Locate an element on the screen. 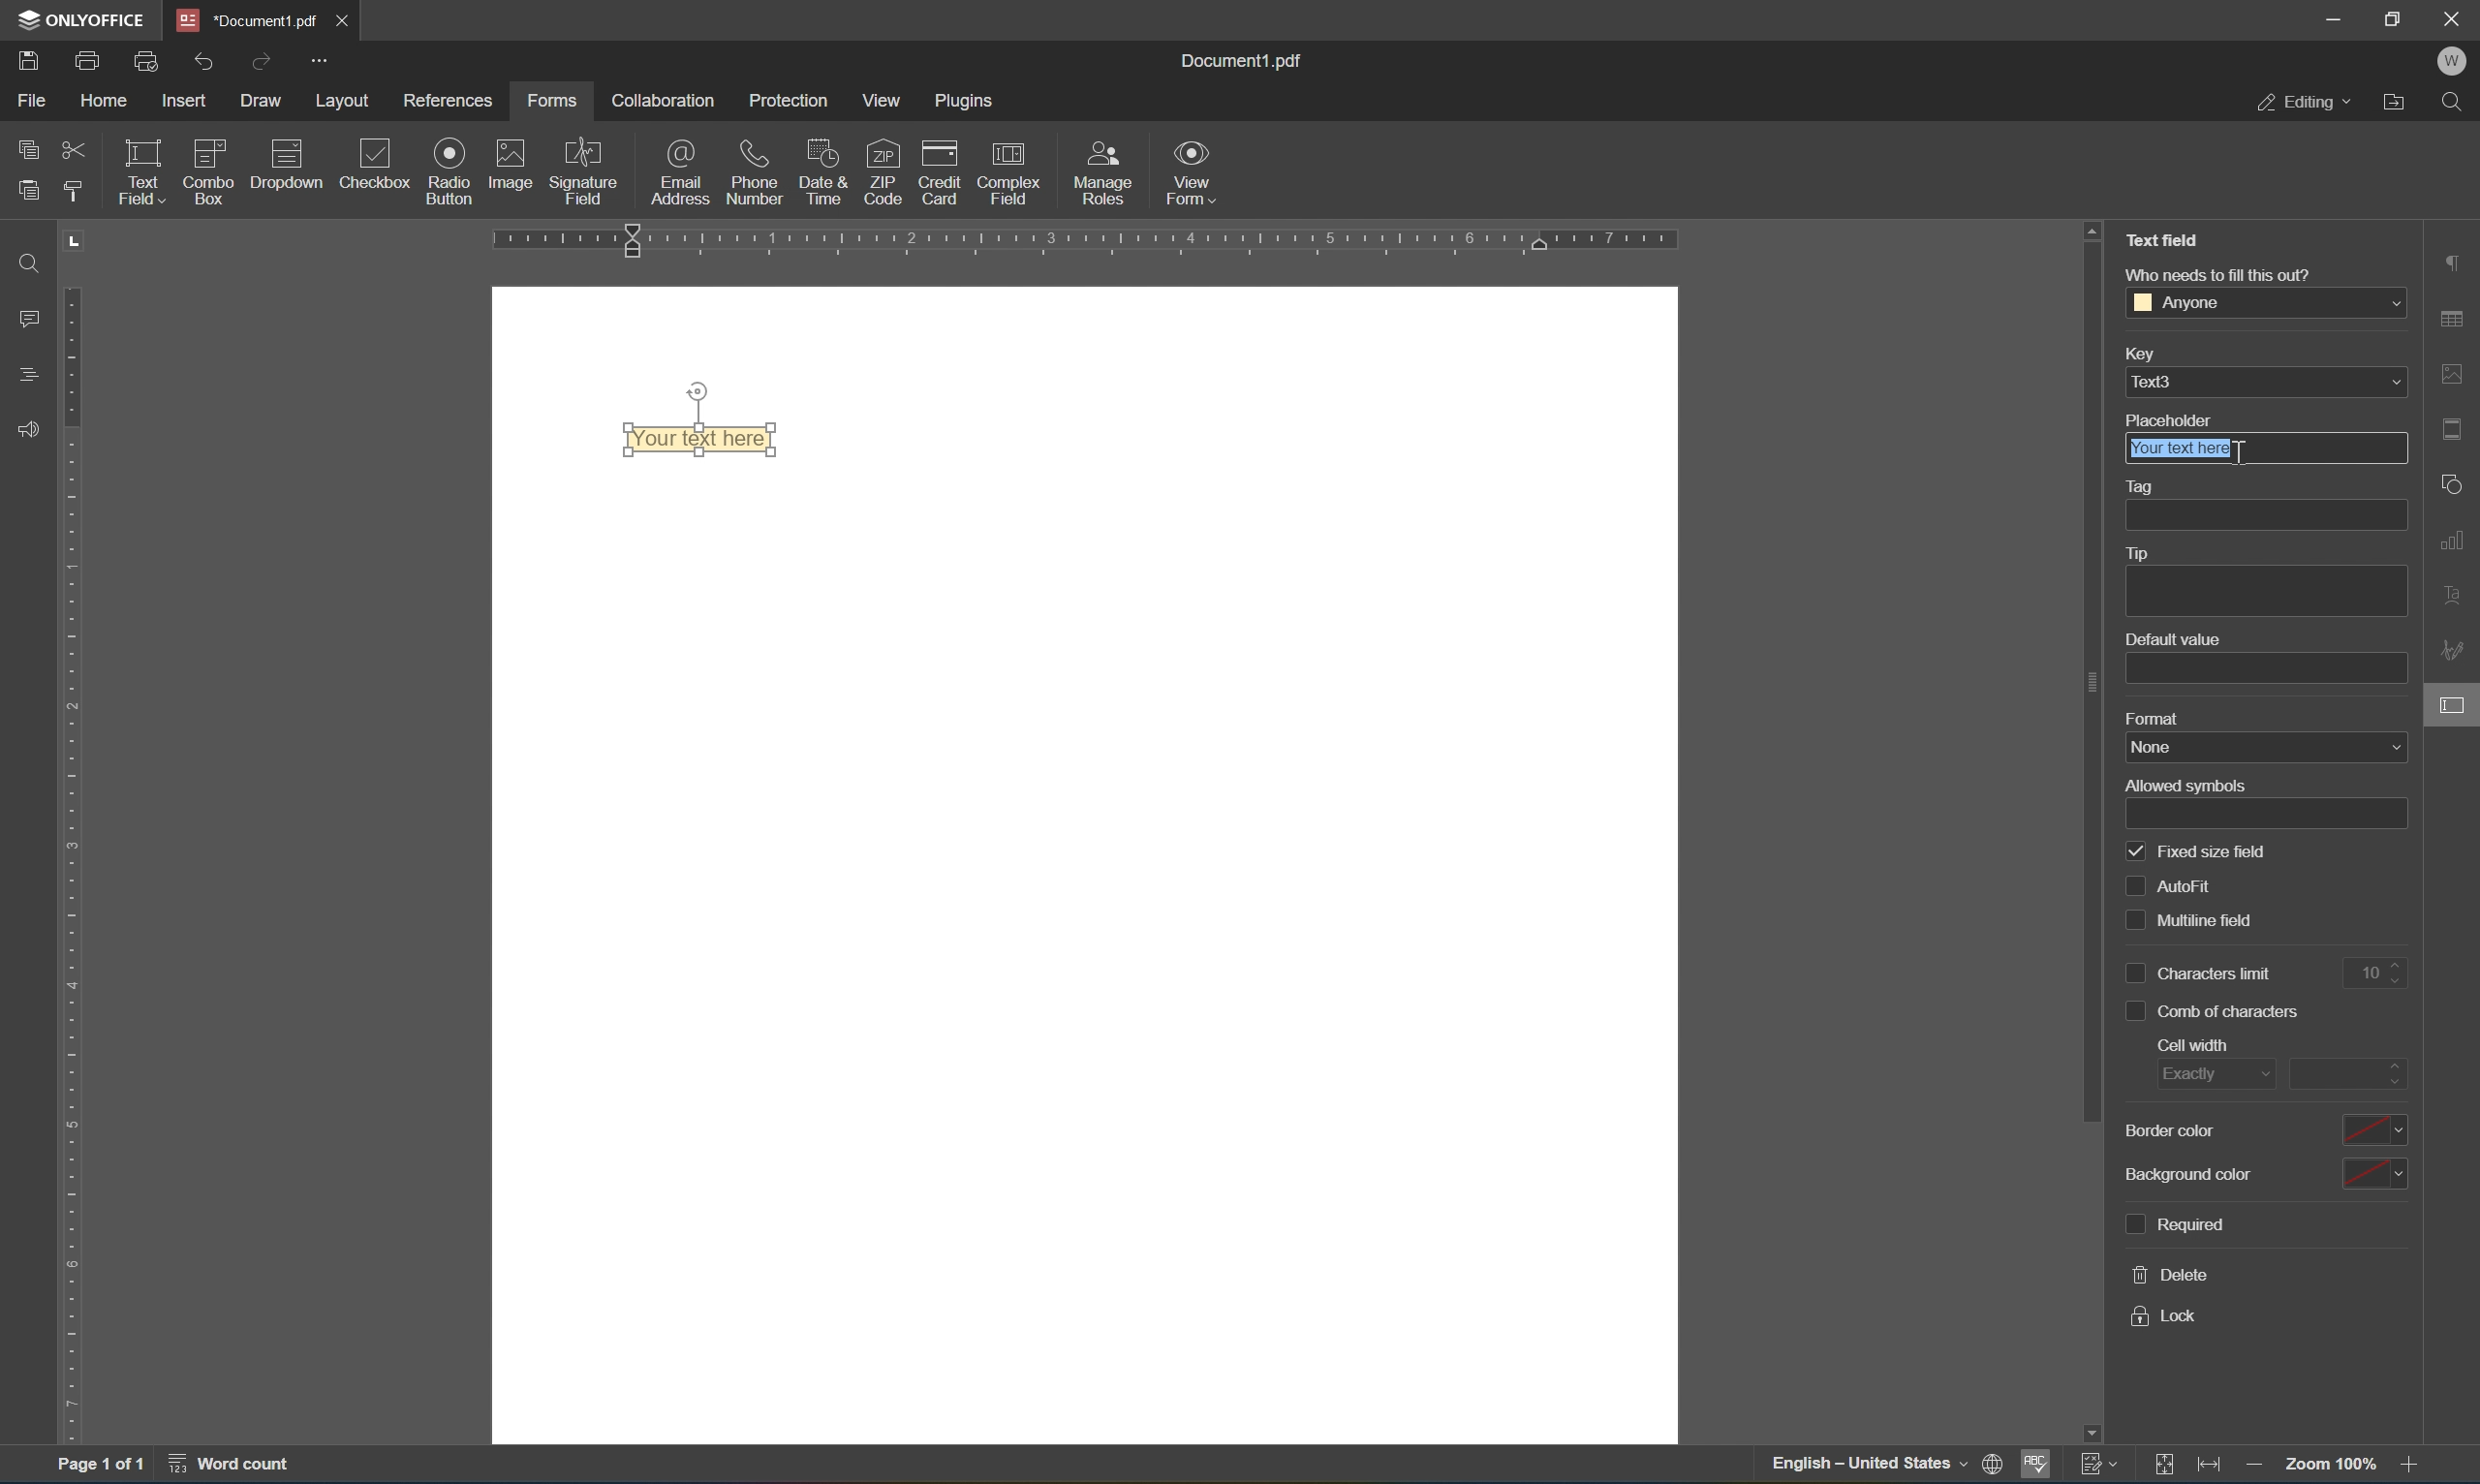  print is located at coordinates (1988, 1462).